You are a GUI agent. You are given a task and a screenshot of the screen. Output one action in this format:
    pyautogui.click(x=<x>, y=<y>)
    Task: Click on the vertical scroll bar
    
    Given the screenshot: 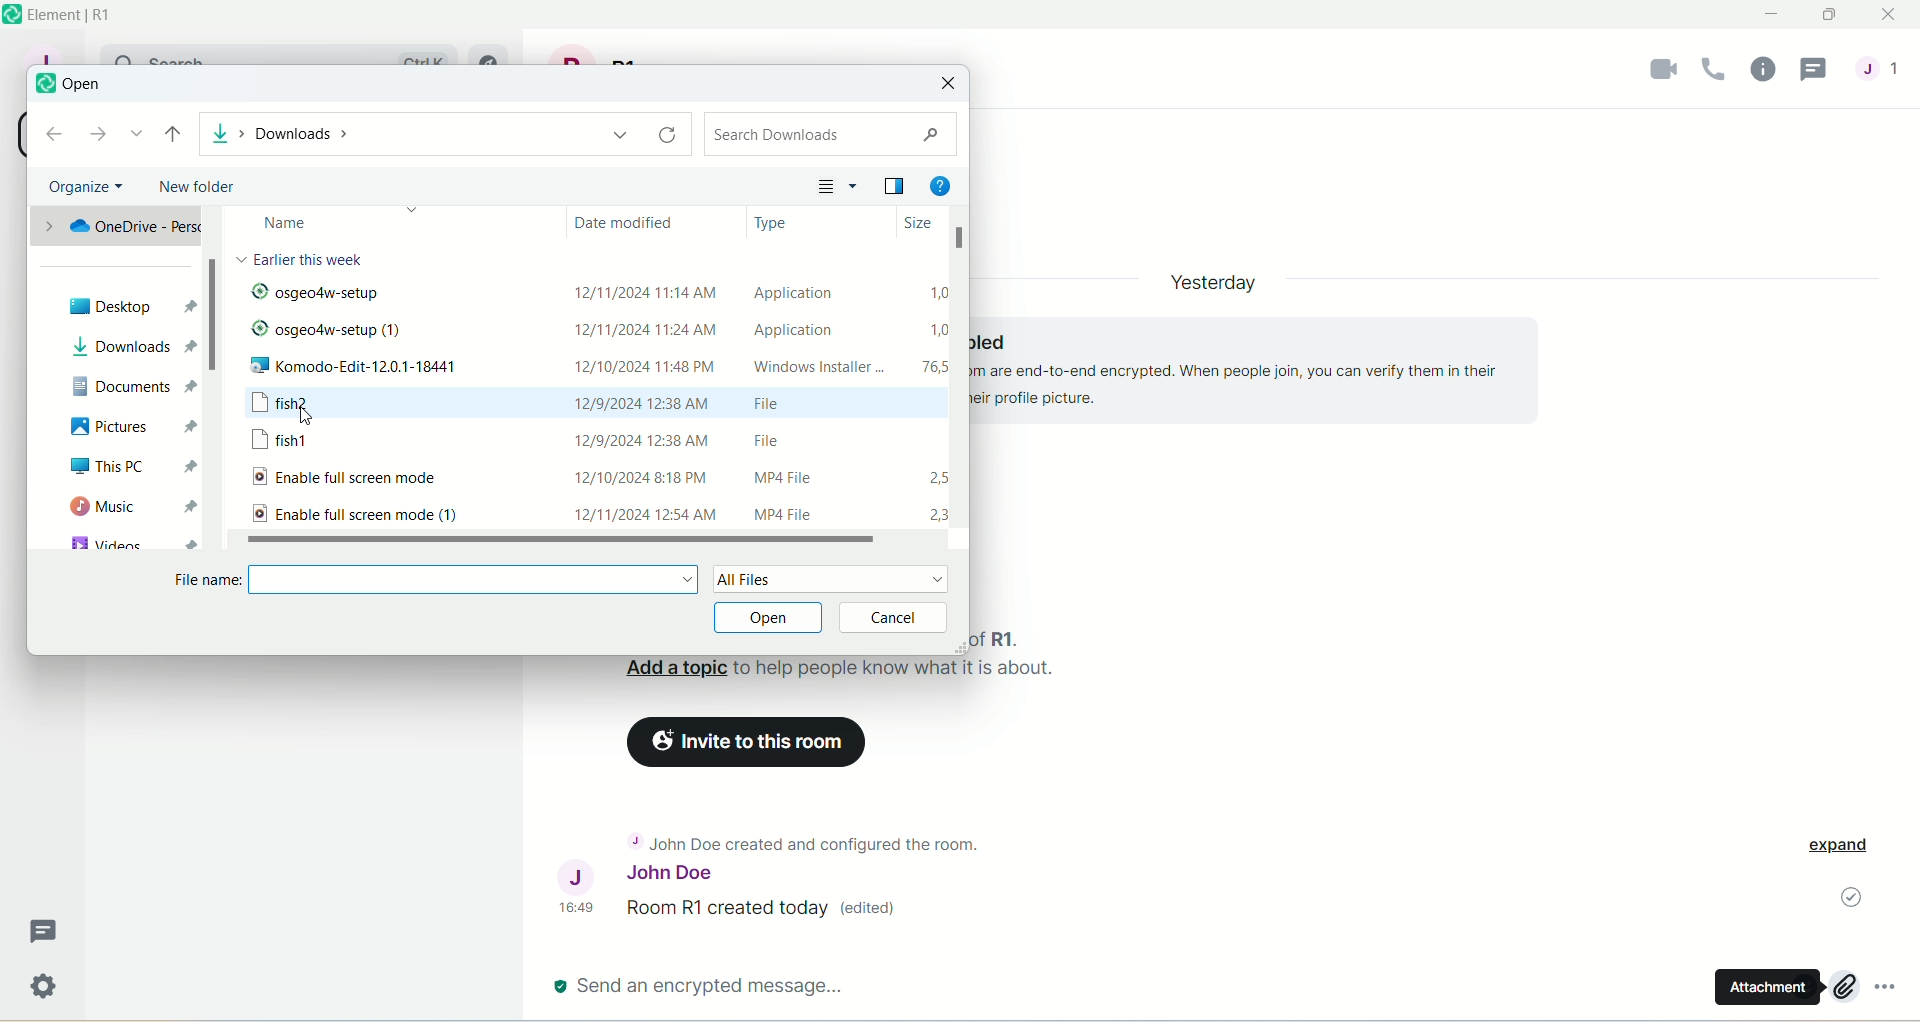 What is the action you would take?
    pyautogui.click(x=217, y=381)
    